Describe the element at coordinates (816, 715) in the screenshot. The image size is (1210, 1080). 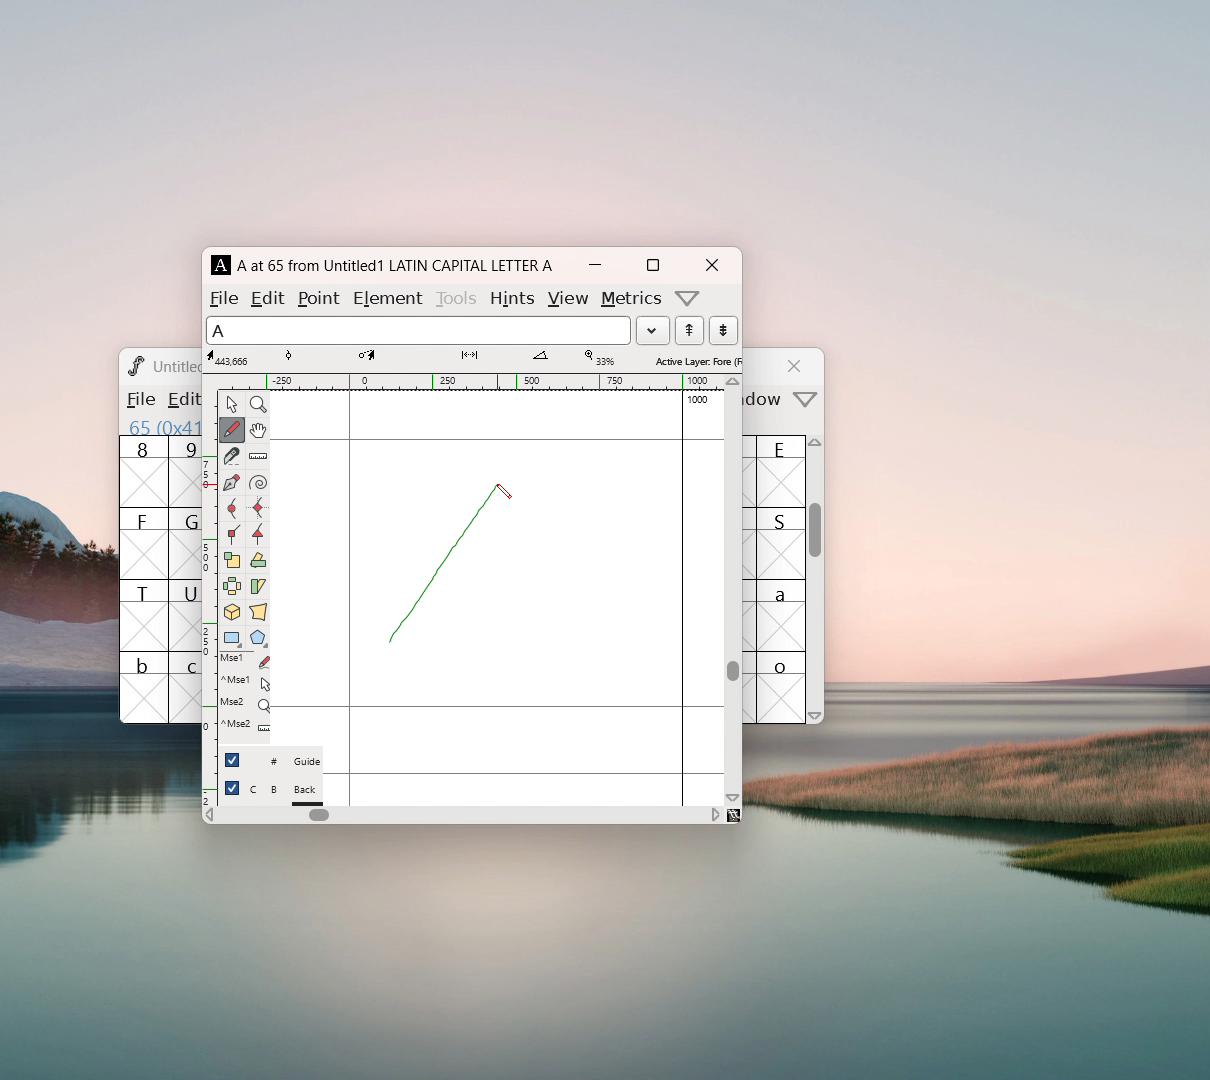
I see `scroll down` at that location.